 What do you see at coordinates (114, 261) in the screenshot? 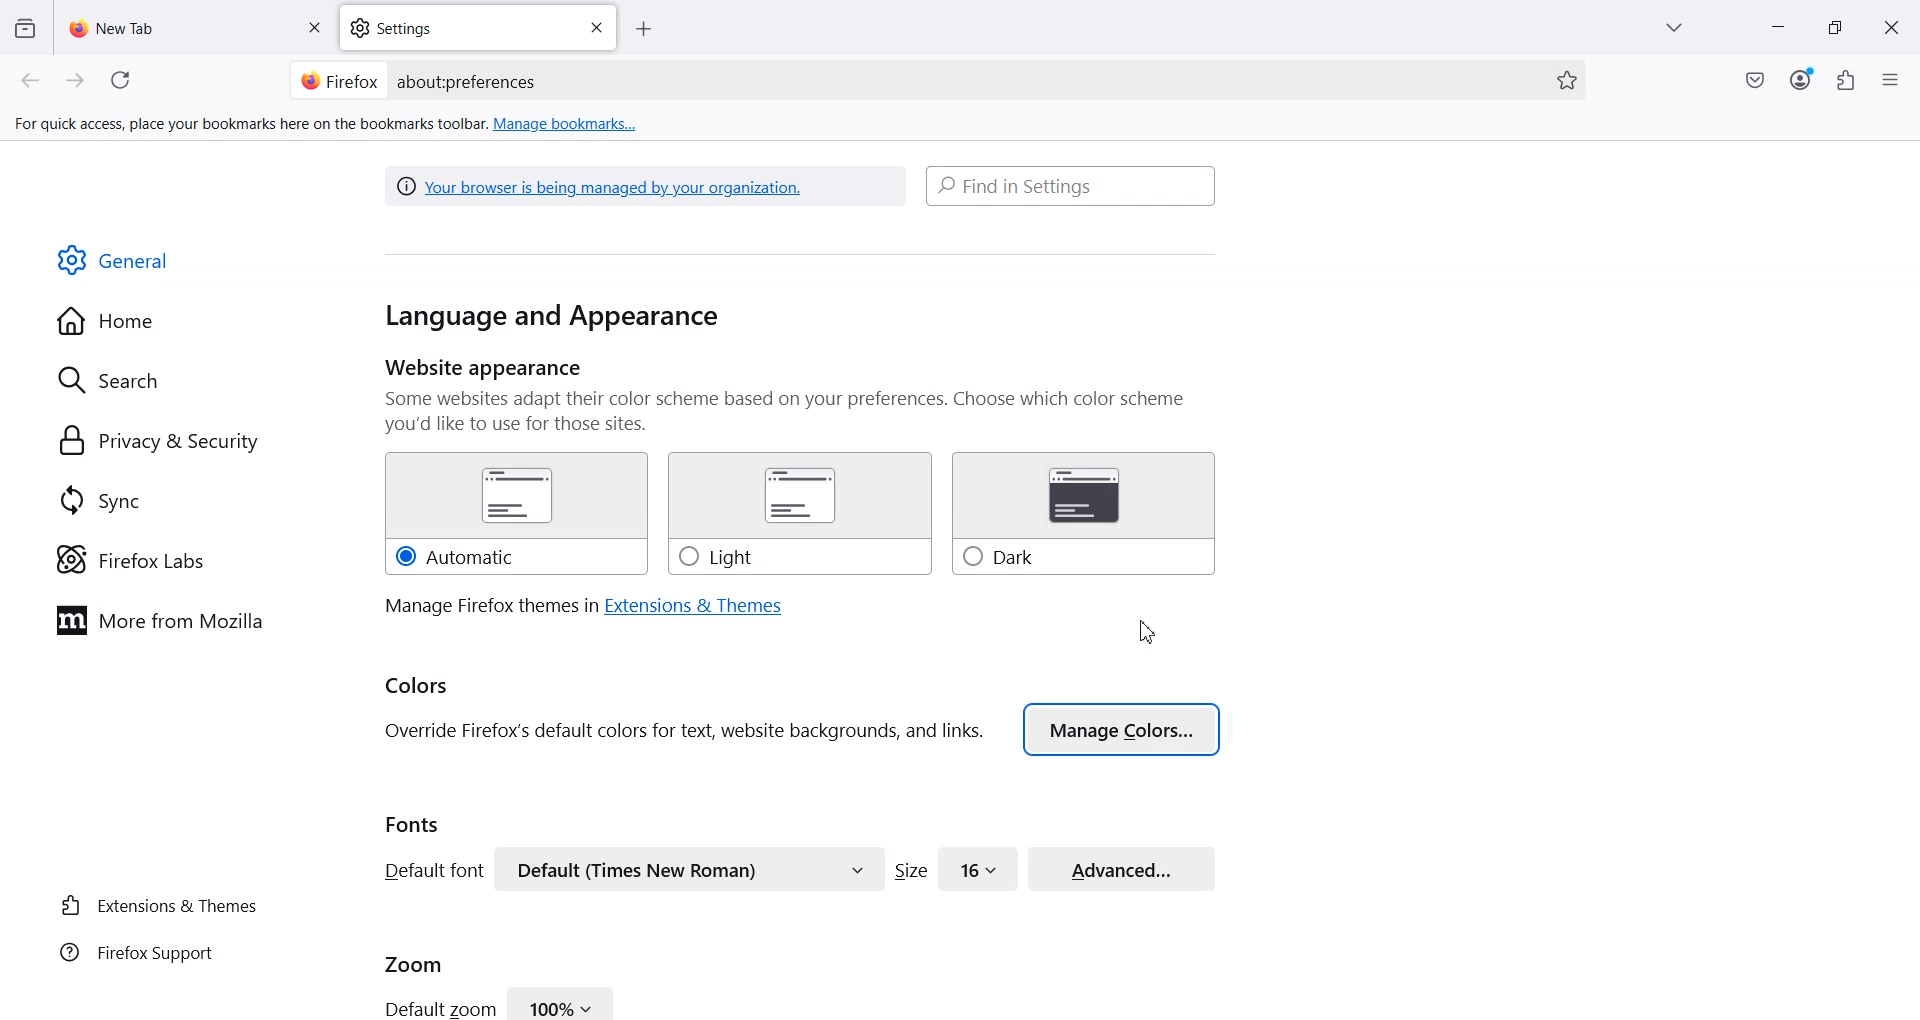
I see `fx] General` at bounding box center [114, 261].